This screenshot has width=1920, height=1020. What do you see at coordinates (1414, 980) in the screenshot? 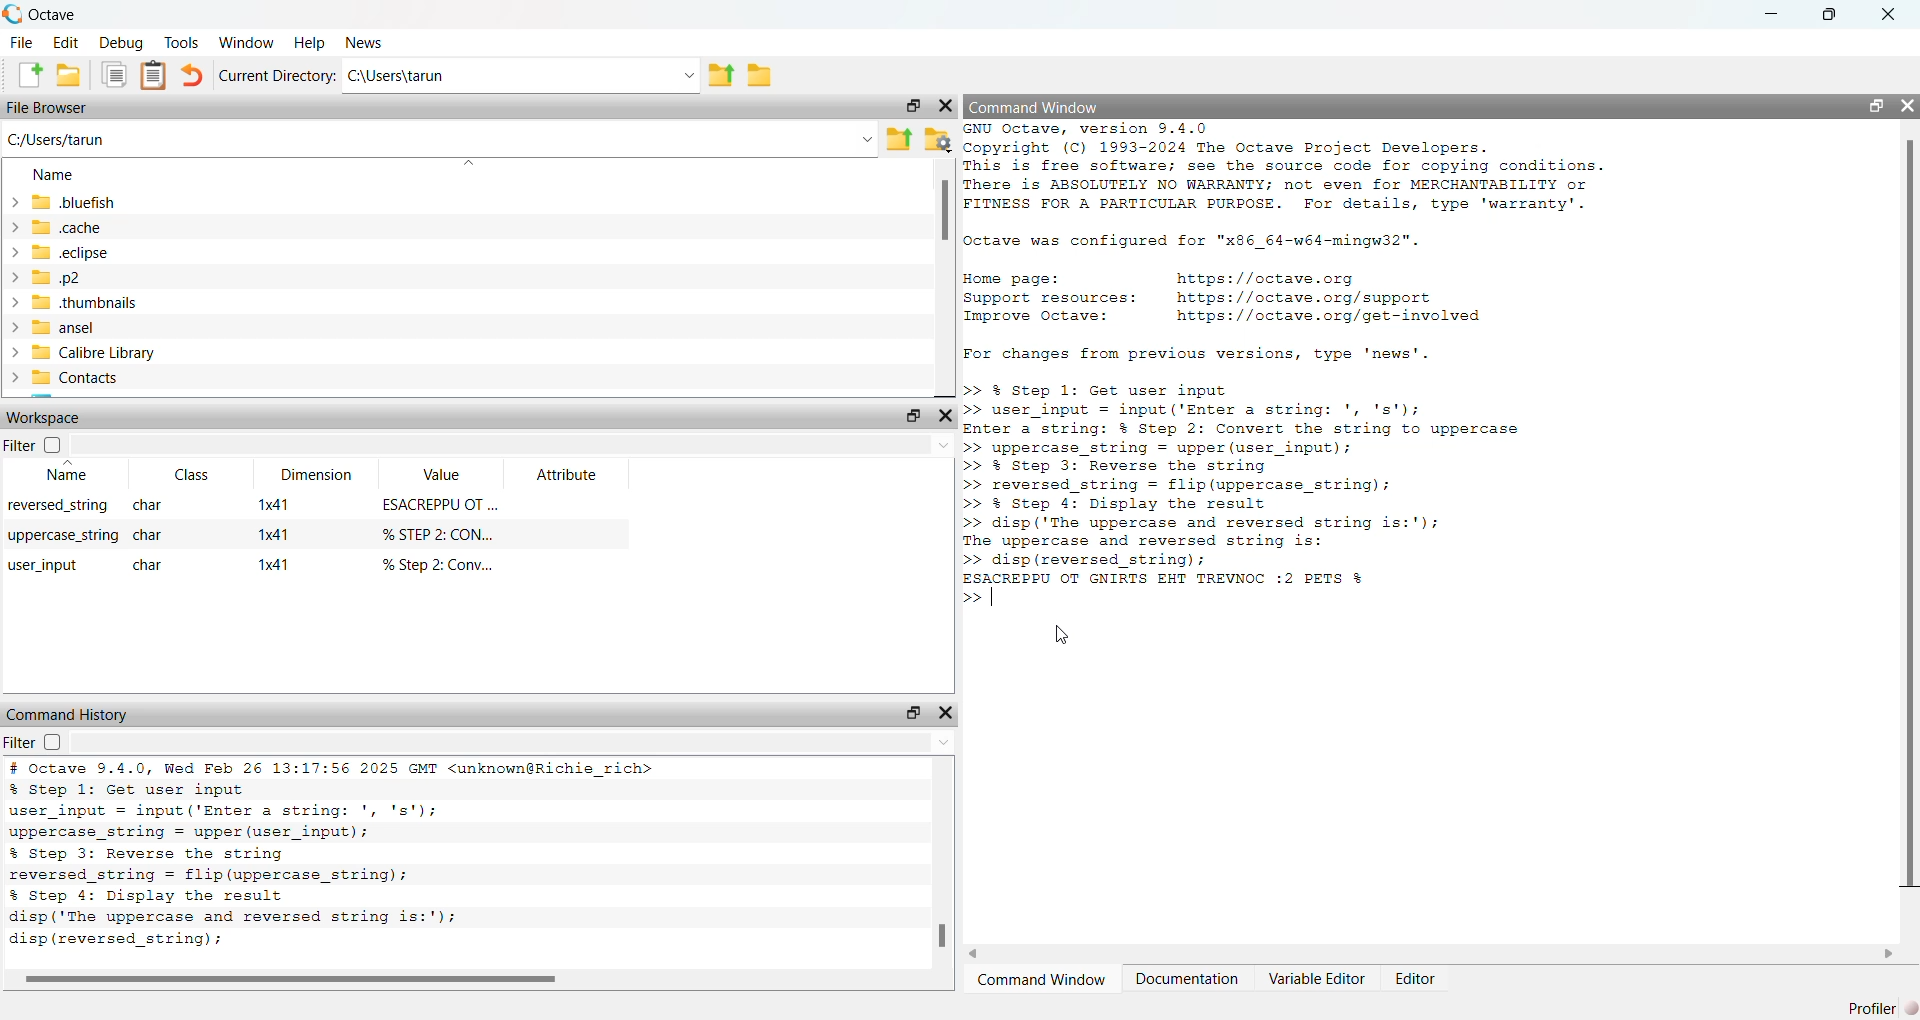
I see `editor` at bounding box center [1414, 980].